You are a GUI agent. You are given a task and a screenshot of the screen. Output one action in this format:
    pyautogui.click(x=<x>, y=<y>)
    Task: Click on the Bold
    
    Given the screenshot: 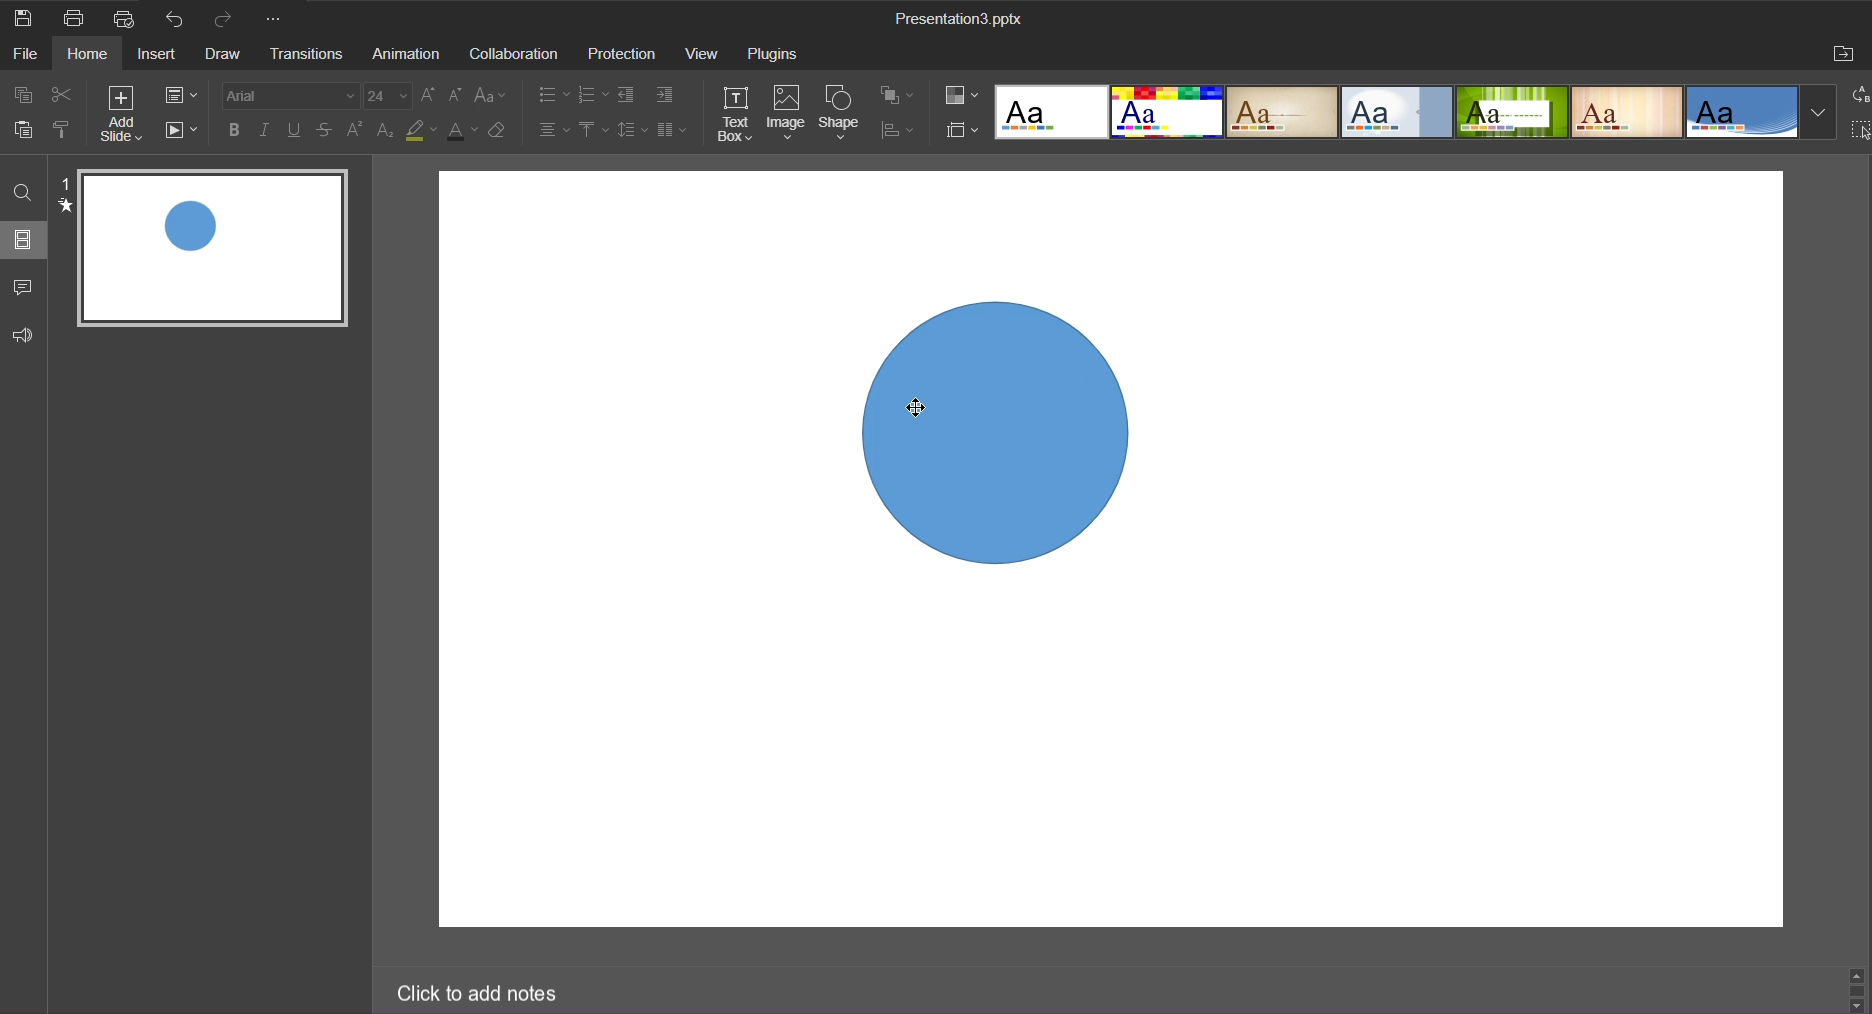 What is the action you would take?
    pyautogui.click(x=238, y=132)
    